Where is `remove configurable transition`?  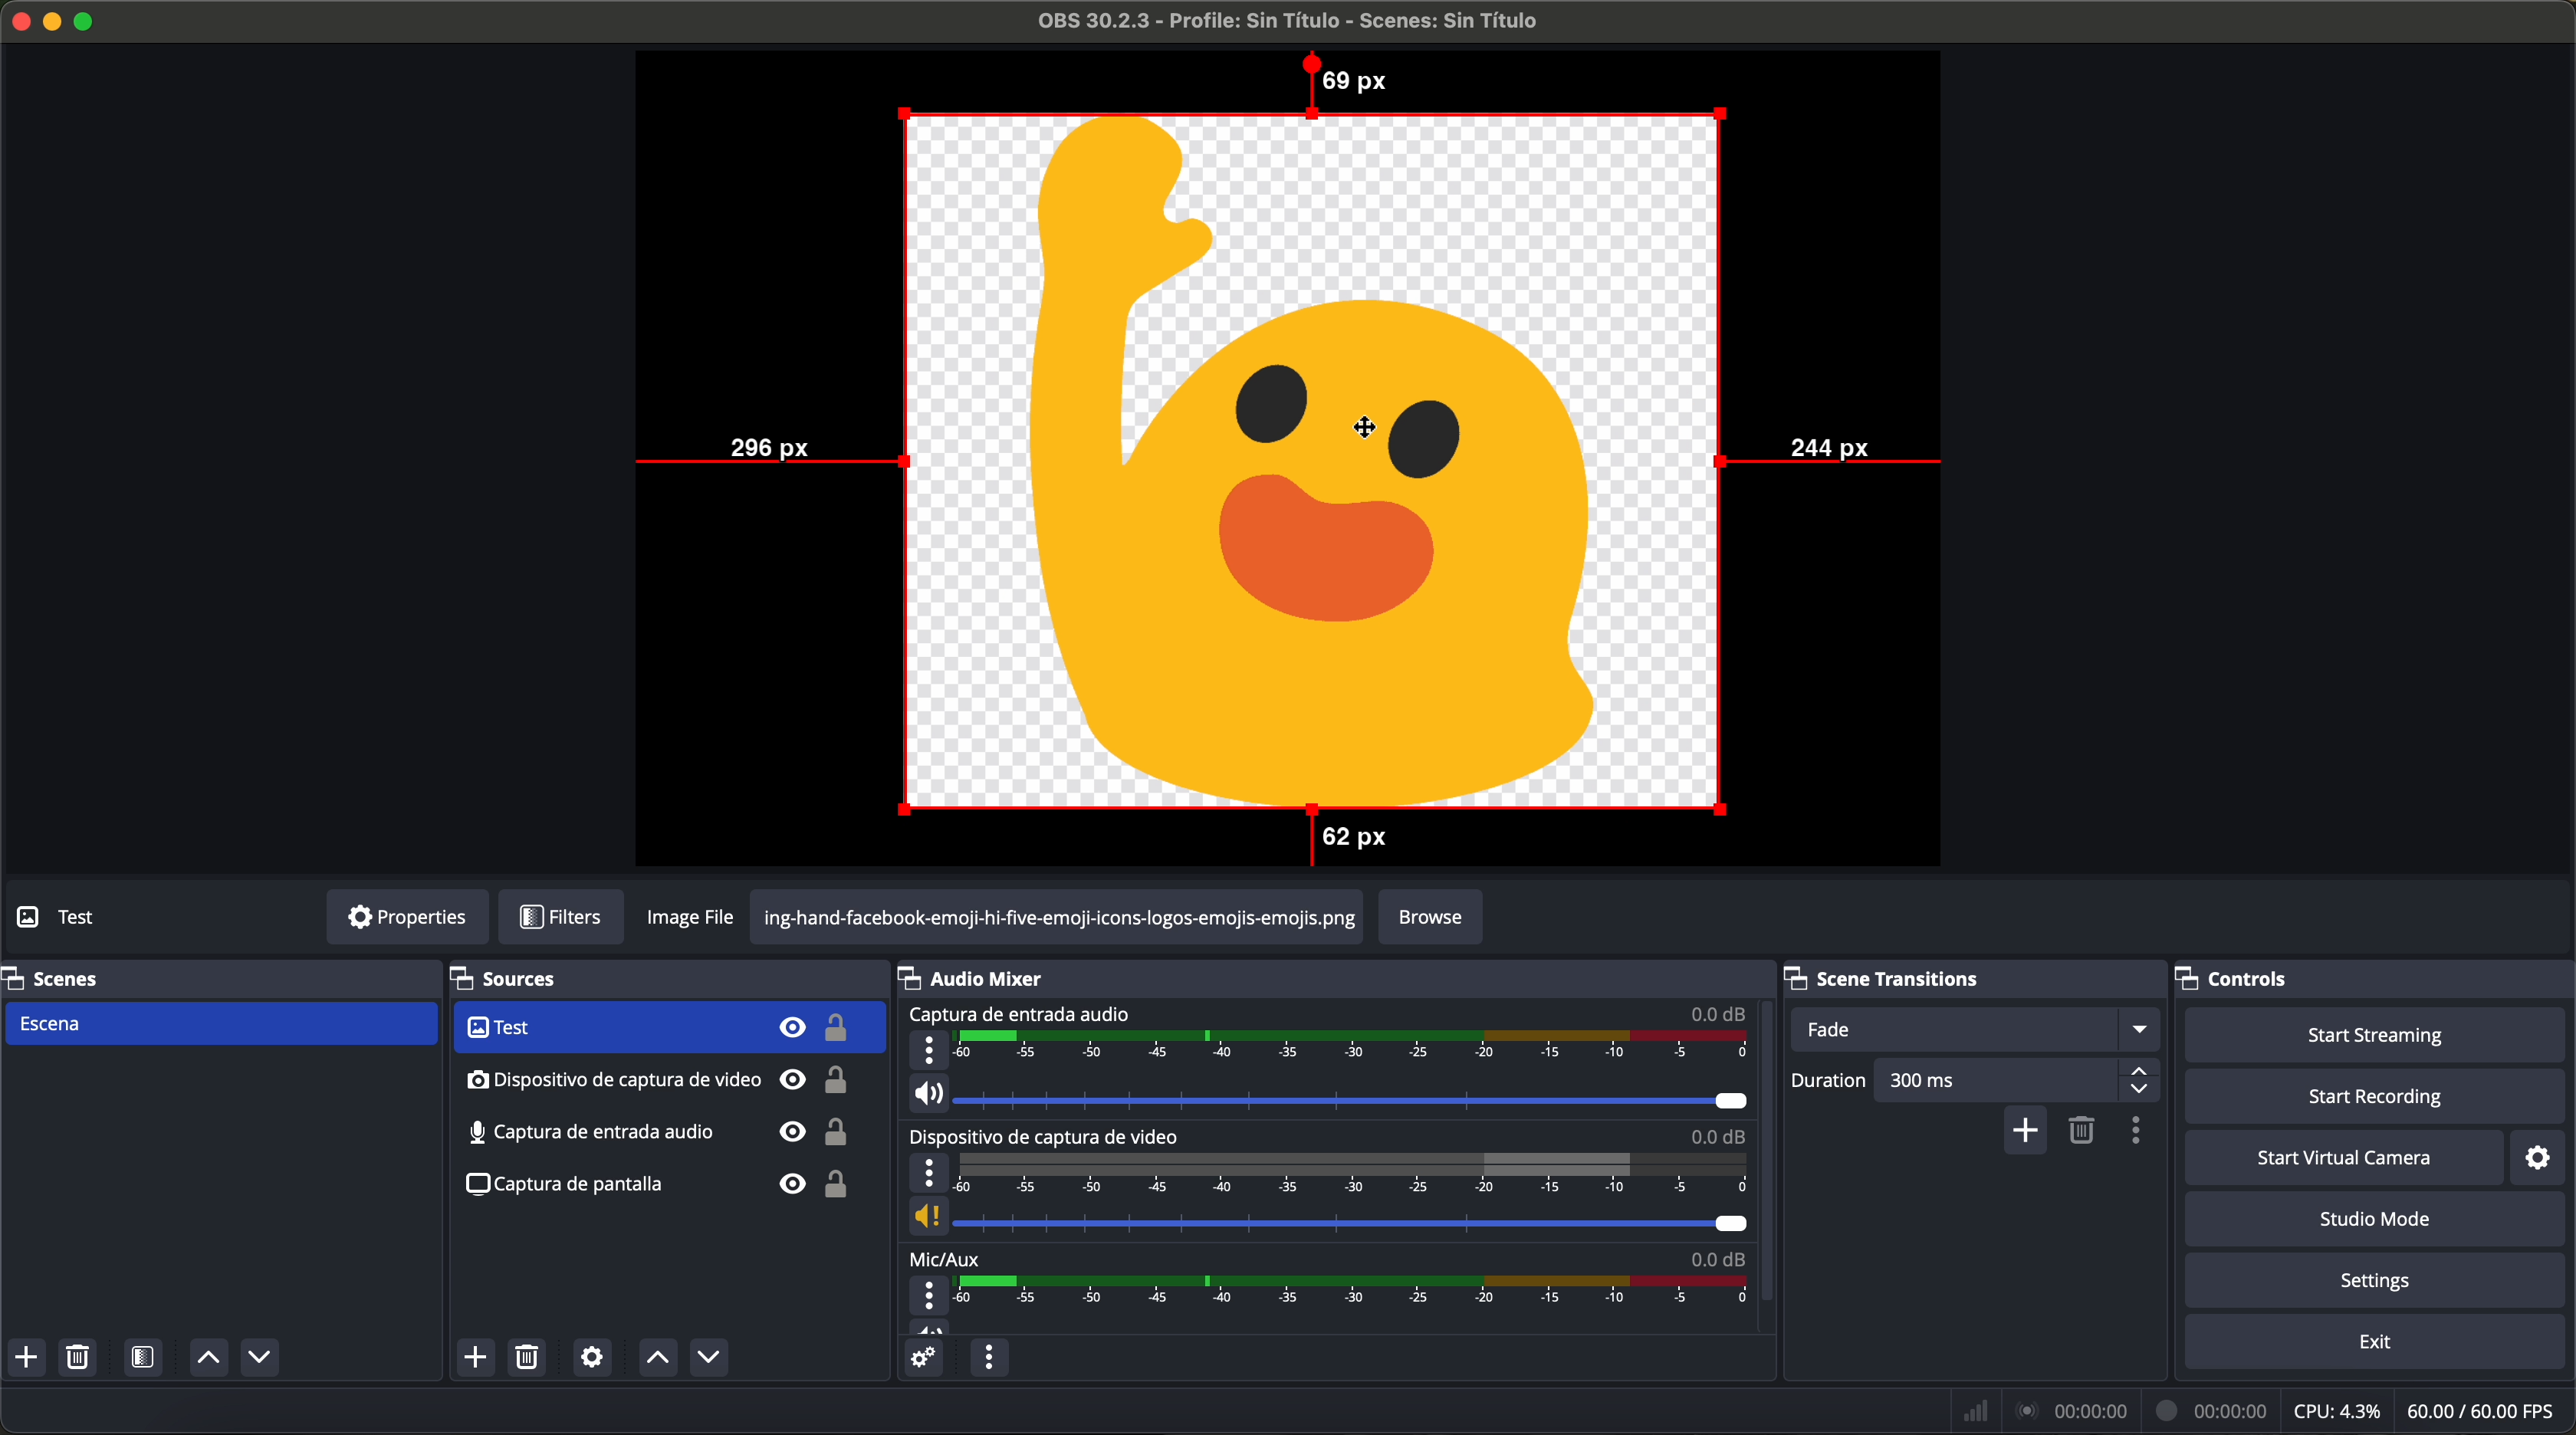
remove configurable transition is located at coordinates (2085, 1132).